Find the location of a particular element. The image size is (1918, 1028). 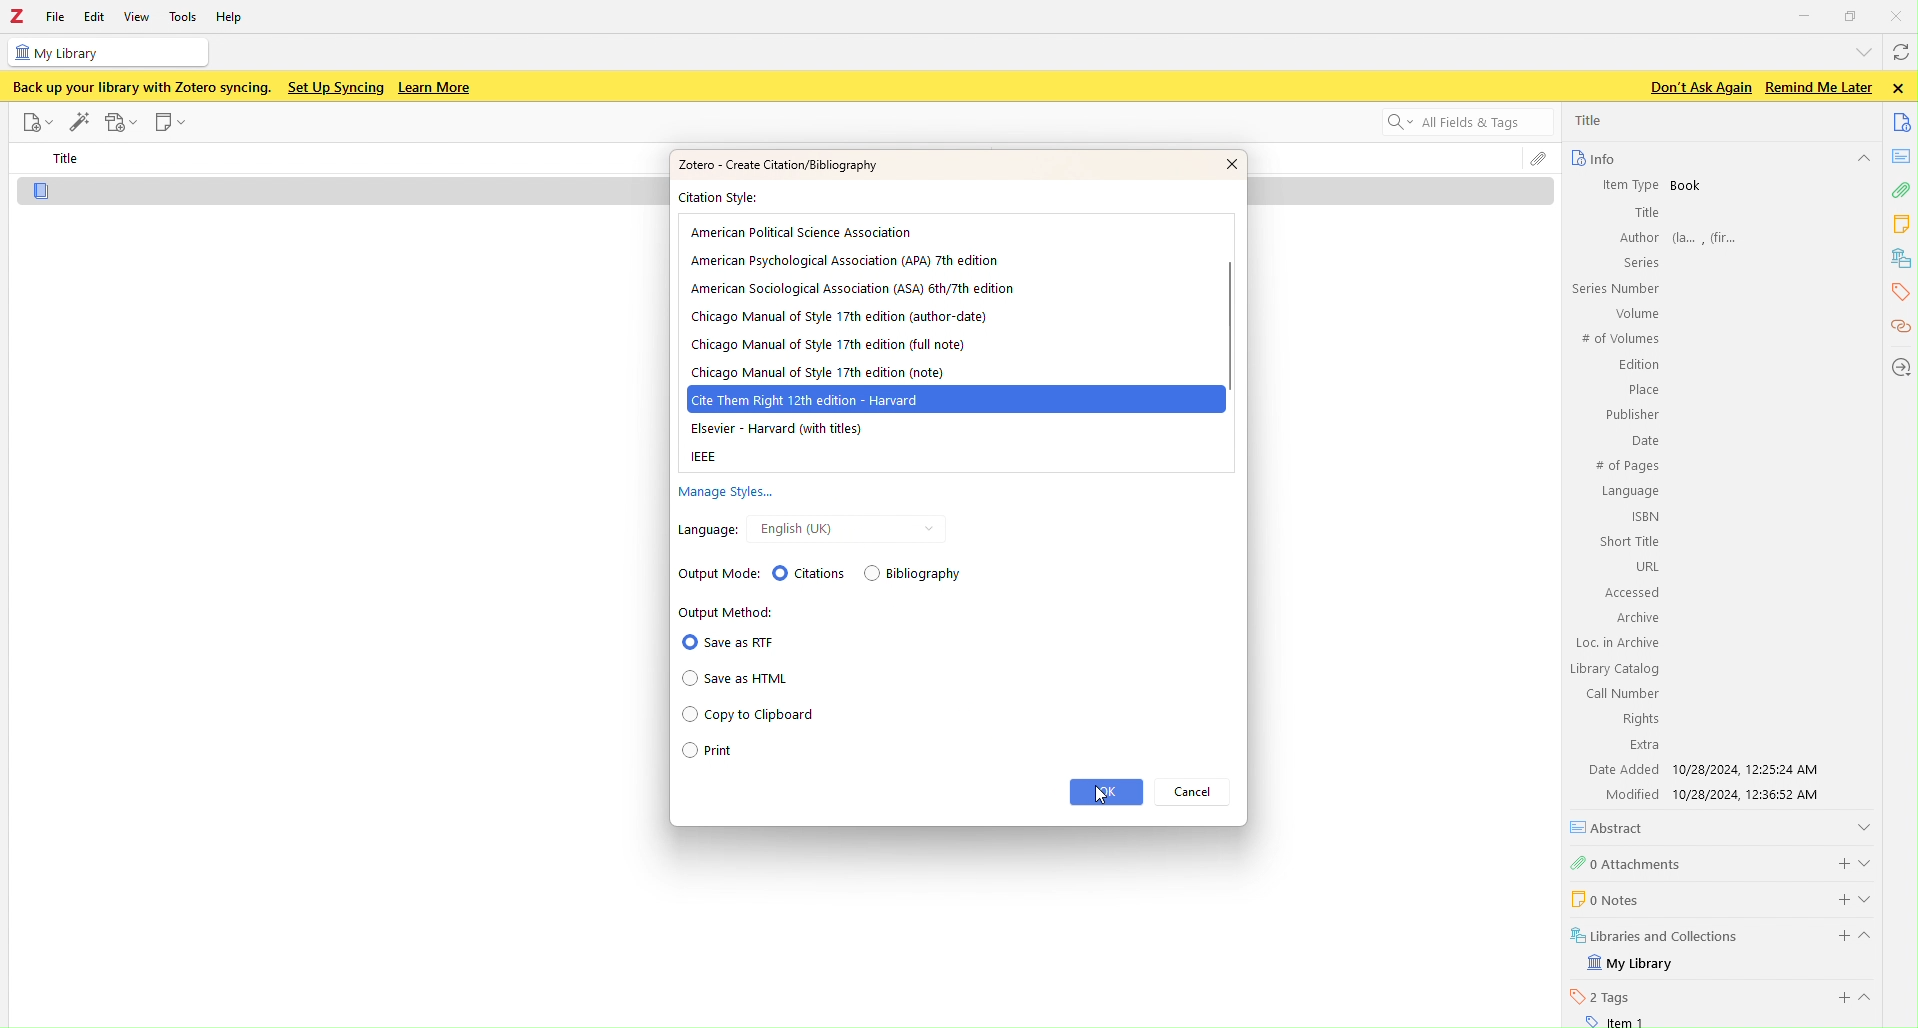

fa, fr is located at coordinates (1711, 236).